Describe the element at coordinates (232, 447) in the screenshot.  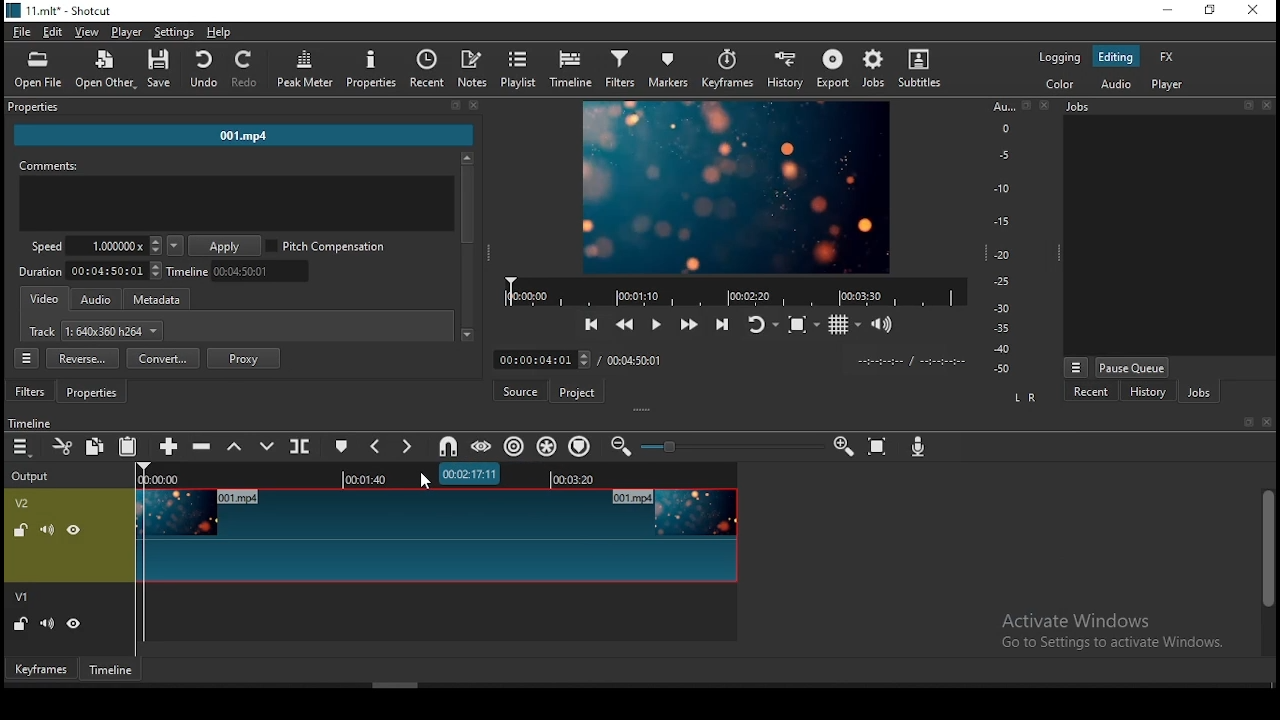
I see `lift` at that location.